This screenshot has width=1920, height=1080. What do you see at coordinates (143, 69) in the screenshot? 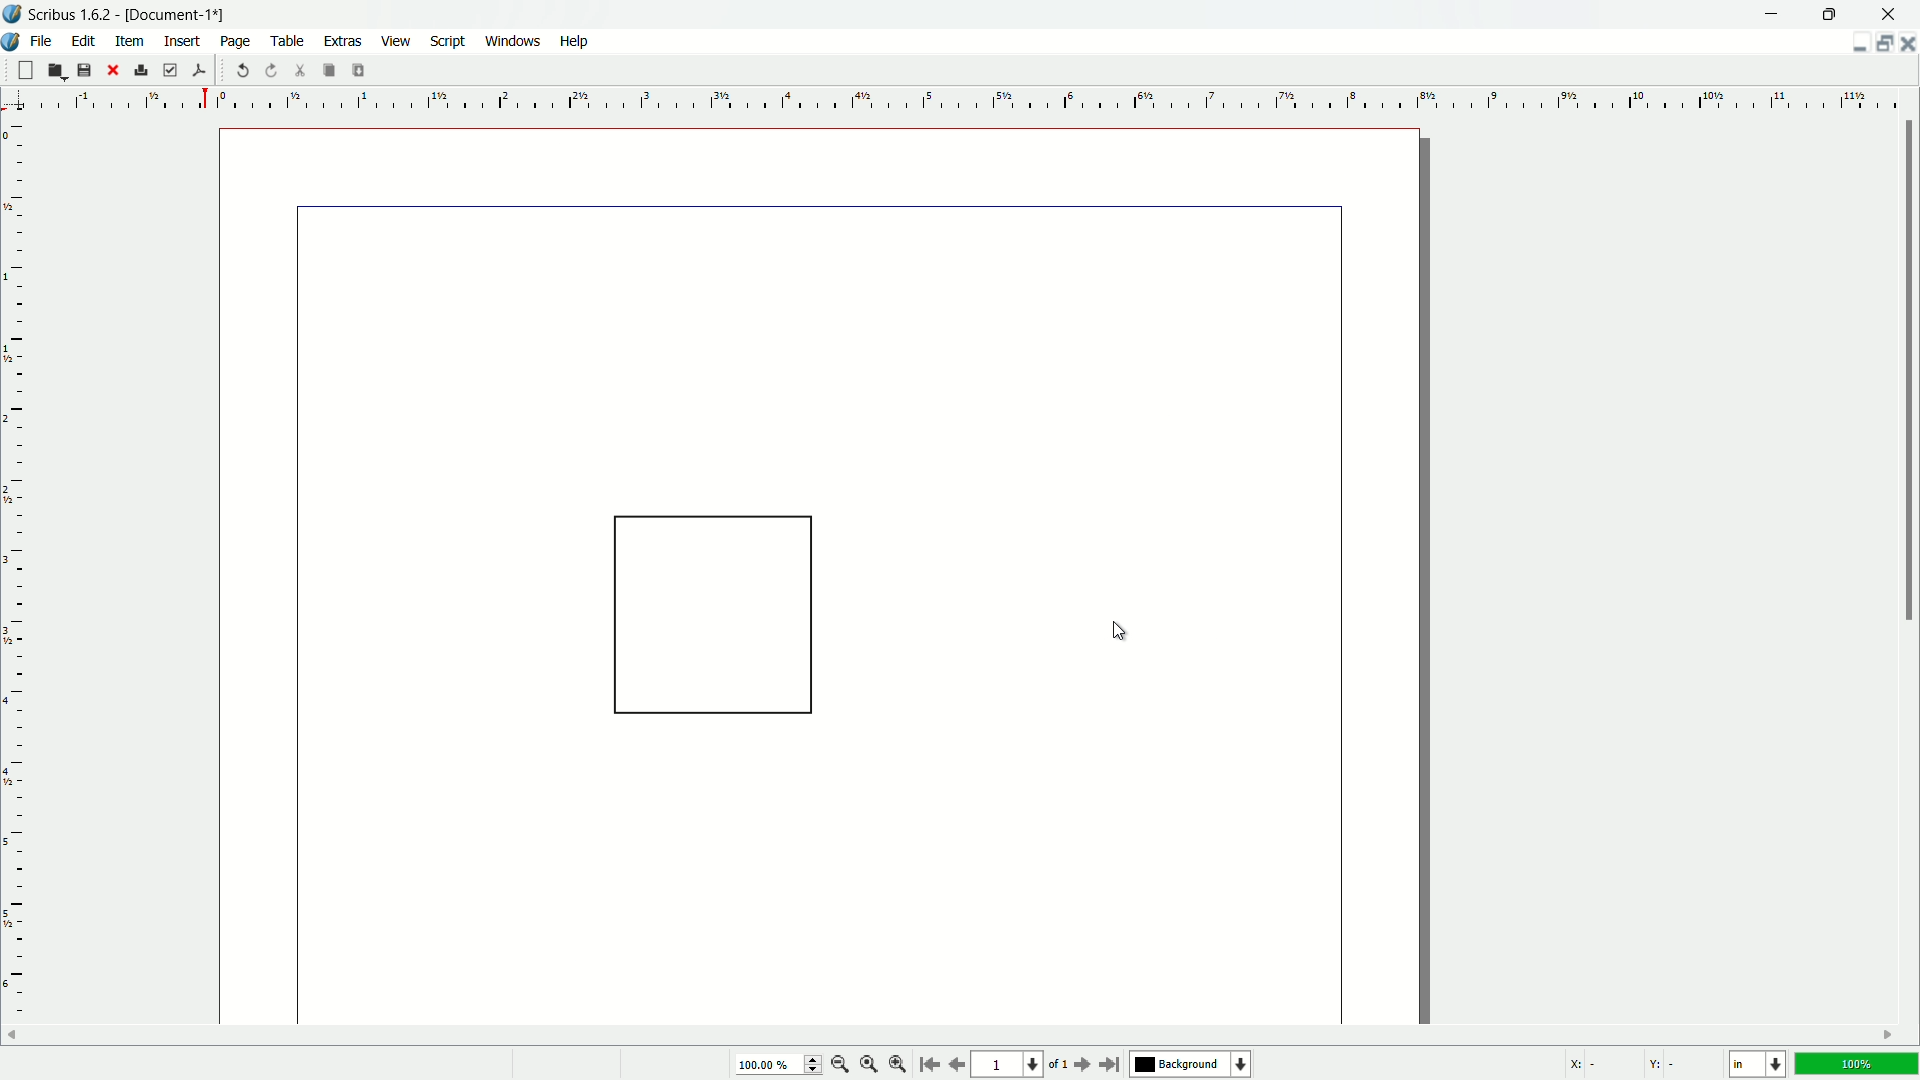
I see `print` at bounding box center [143, 69].